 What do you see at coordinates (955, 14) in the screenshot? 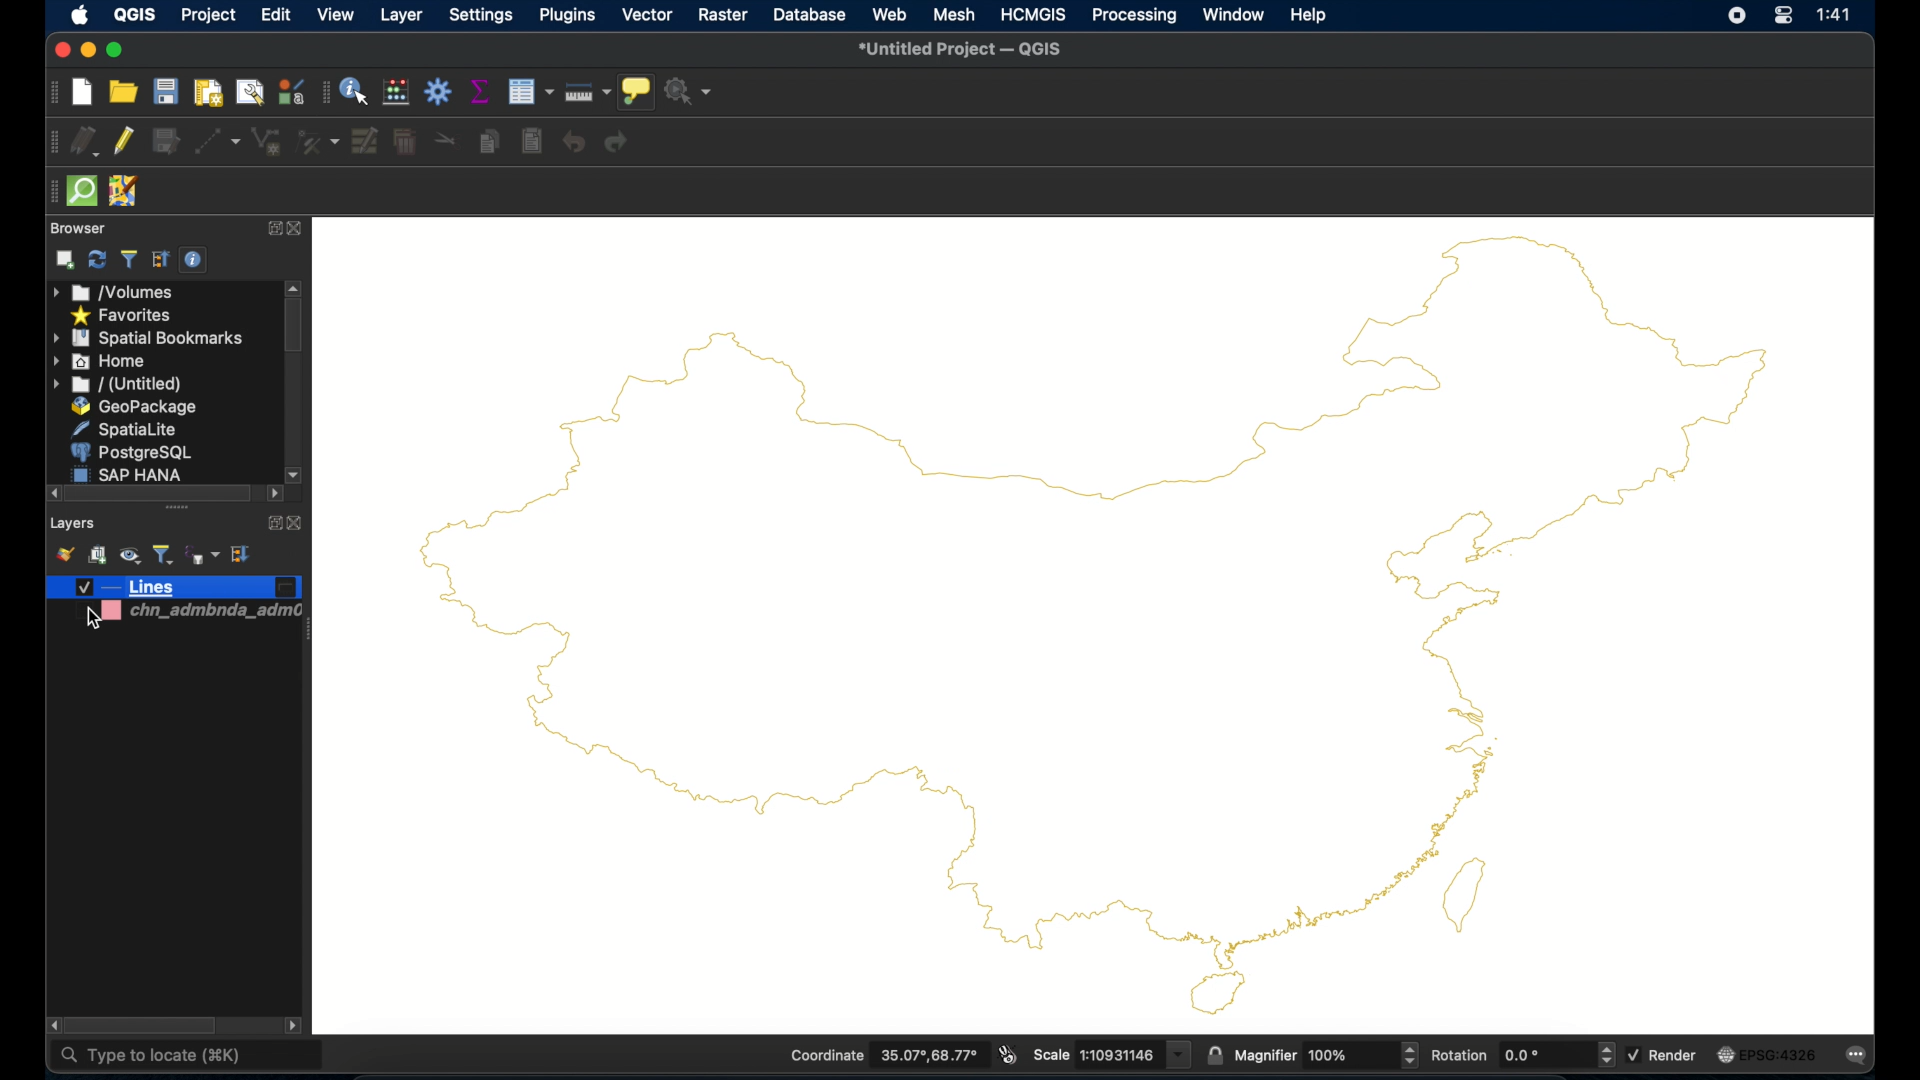
I see `mesh` at bounding box center [955, 14].